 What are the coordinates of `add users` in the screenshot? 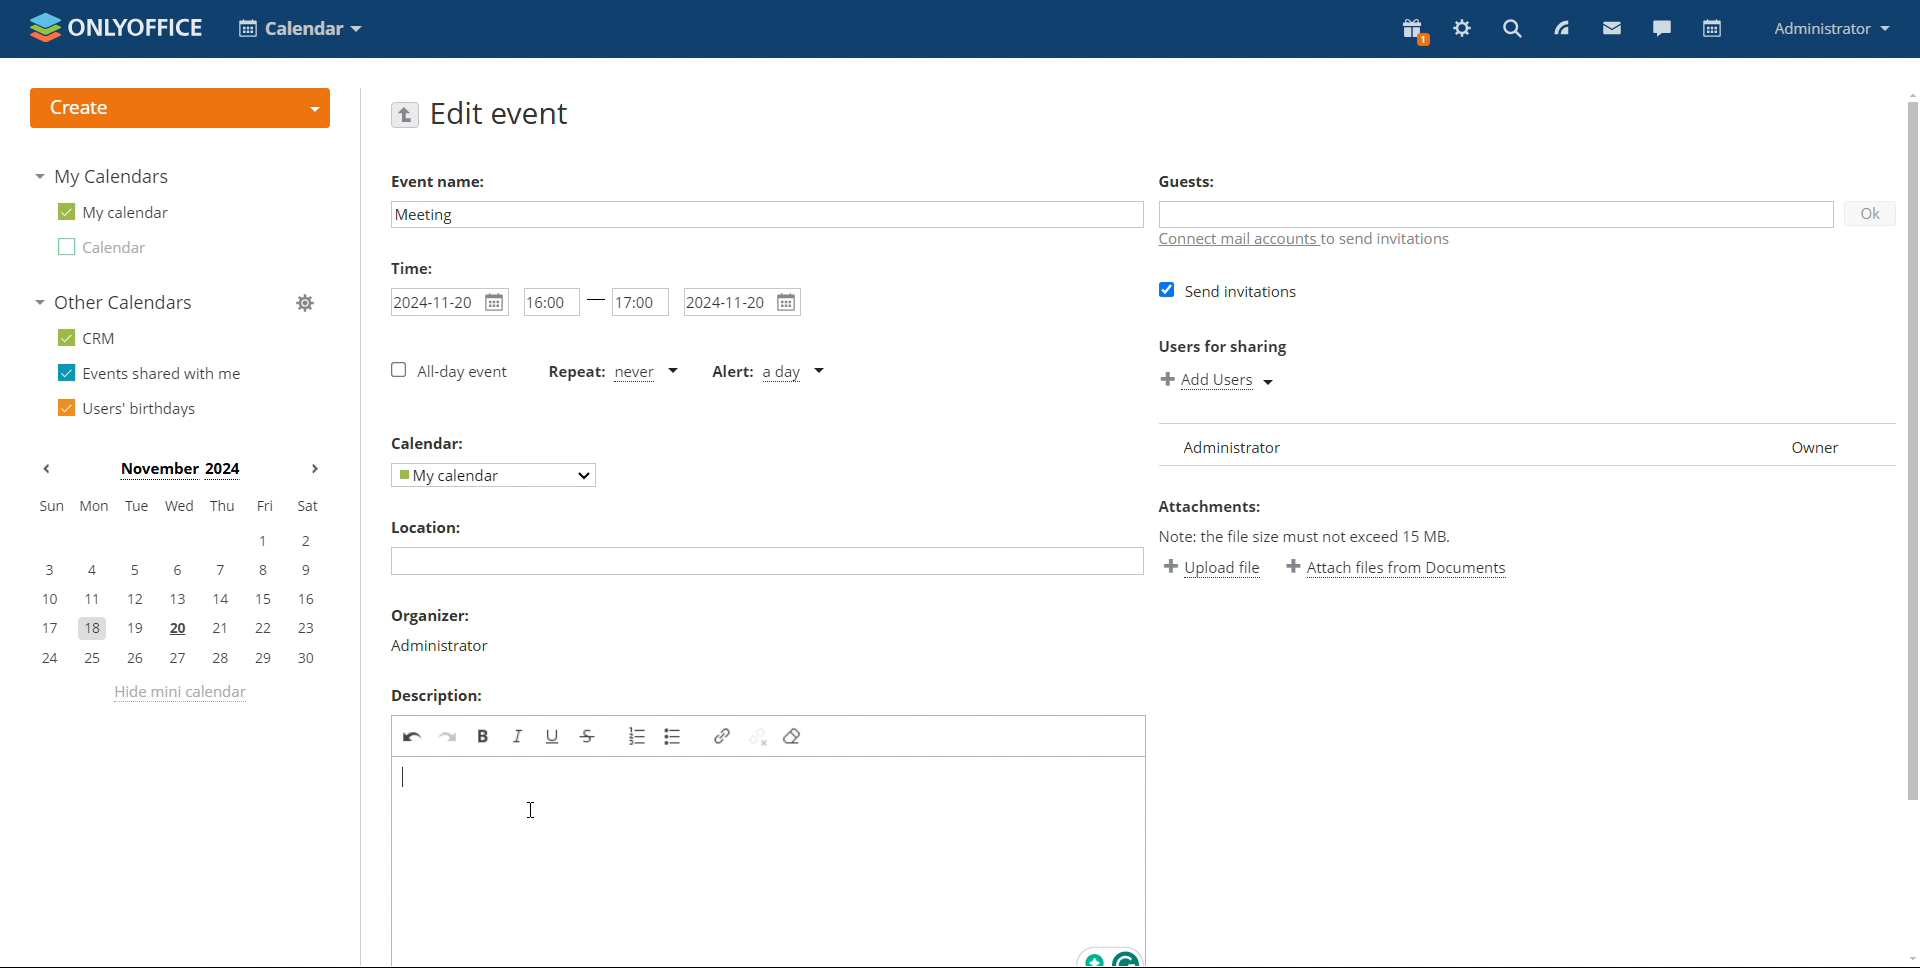 It's located at (1216, 381).